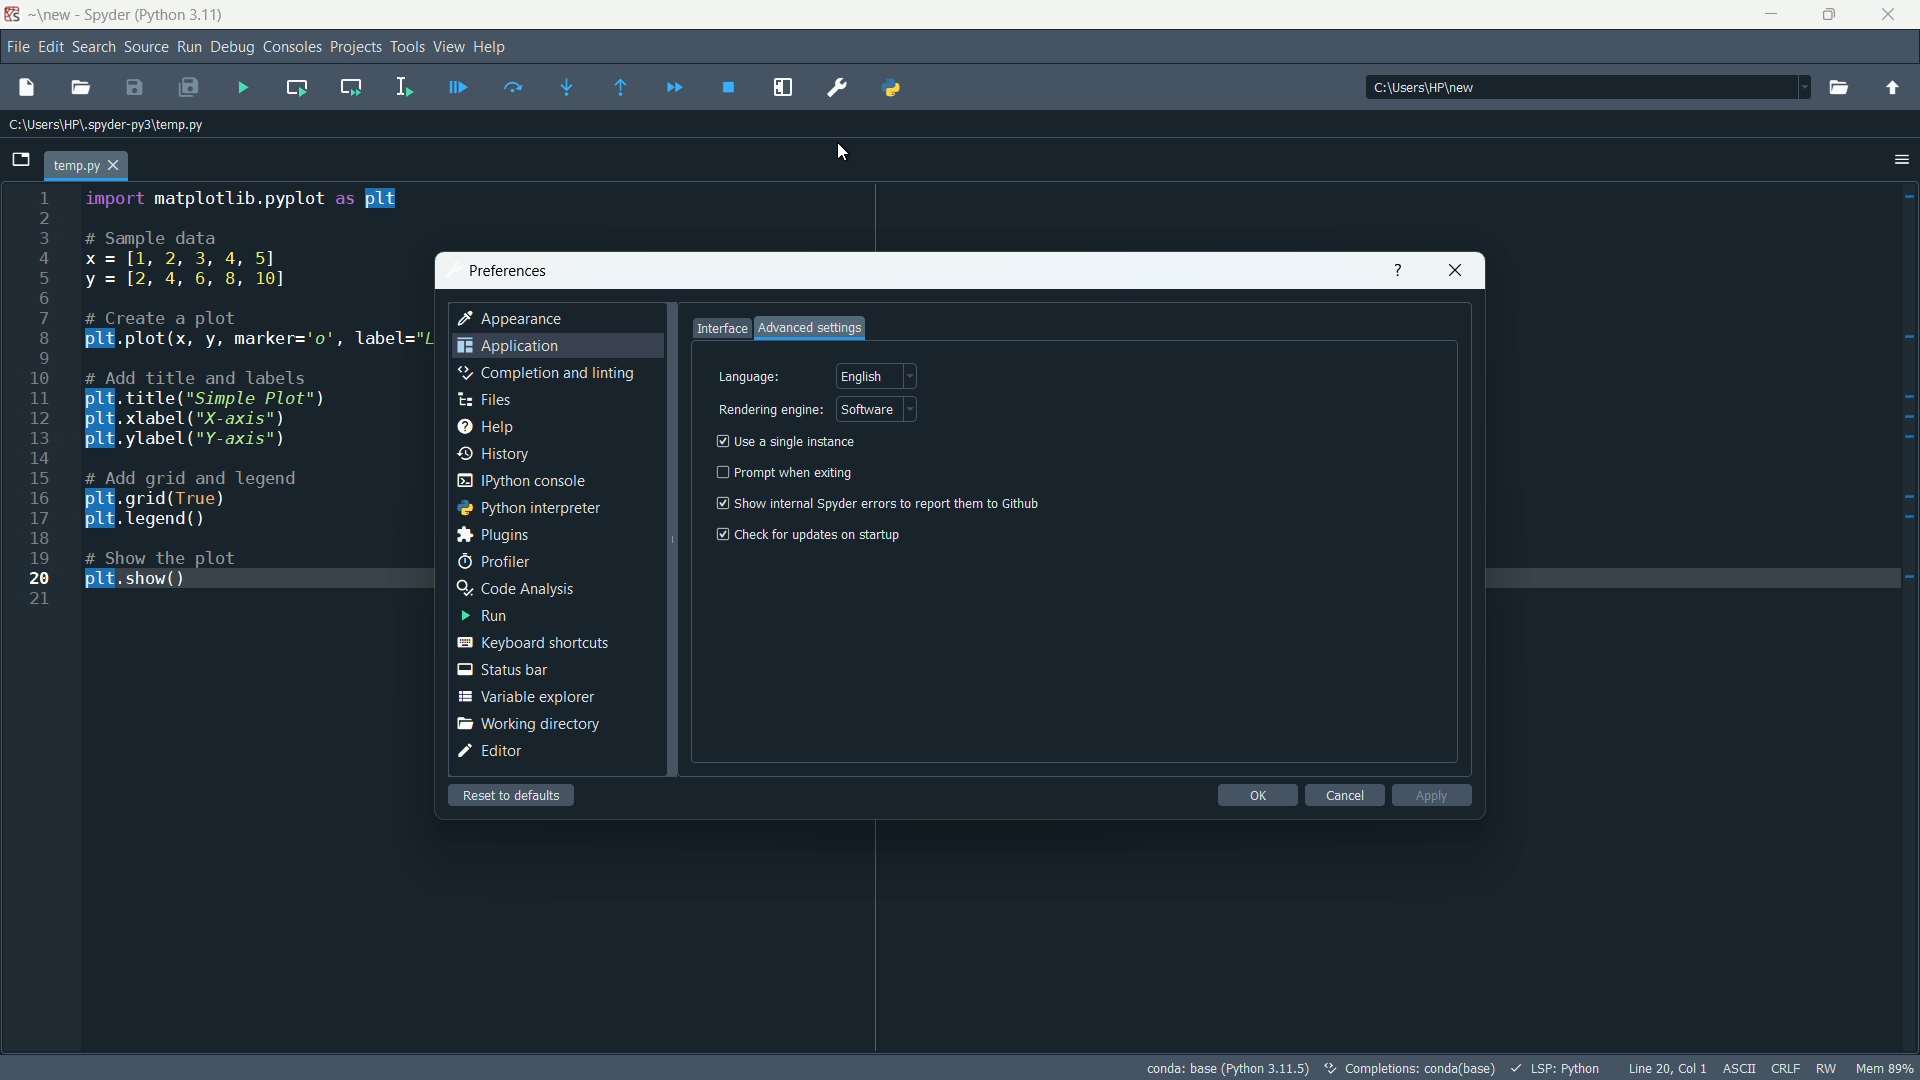 This screenshot has height=1080, width=1920. Describe the element at coordinates (1785, 1068) in the screenshot. I see `file eol status` at that location.